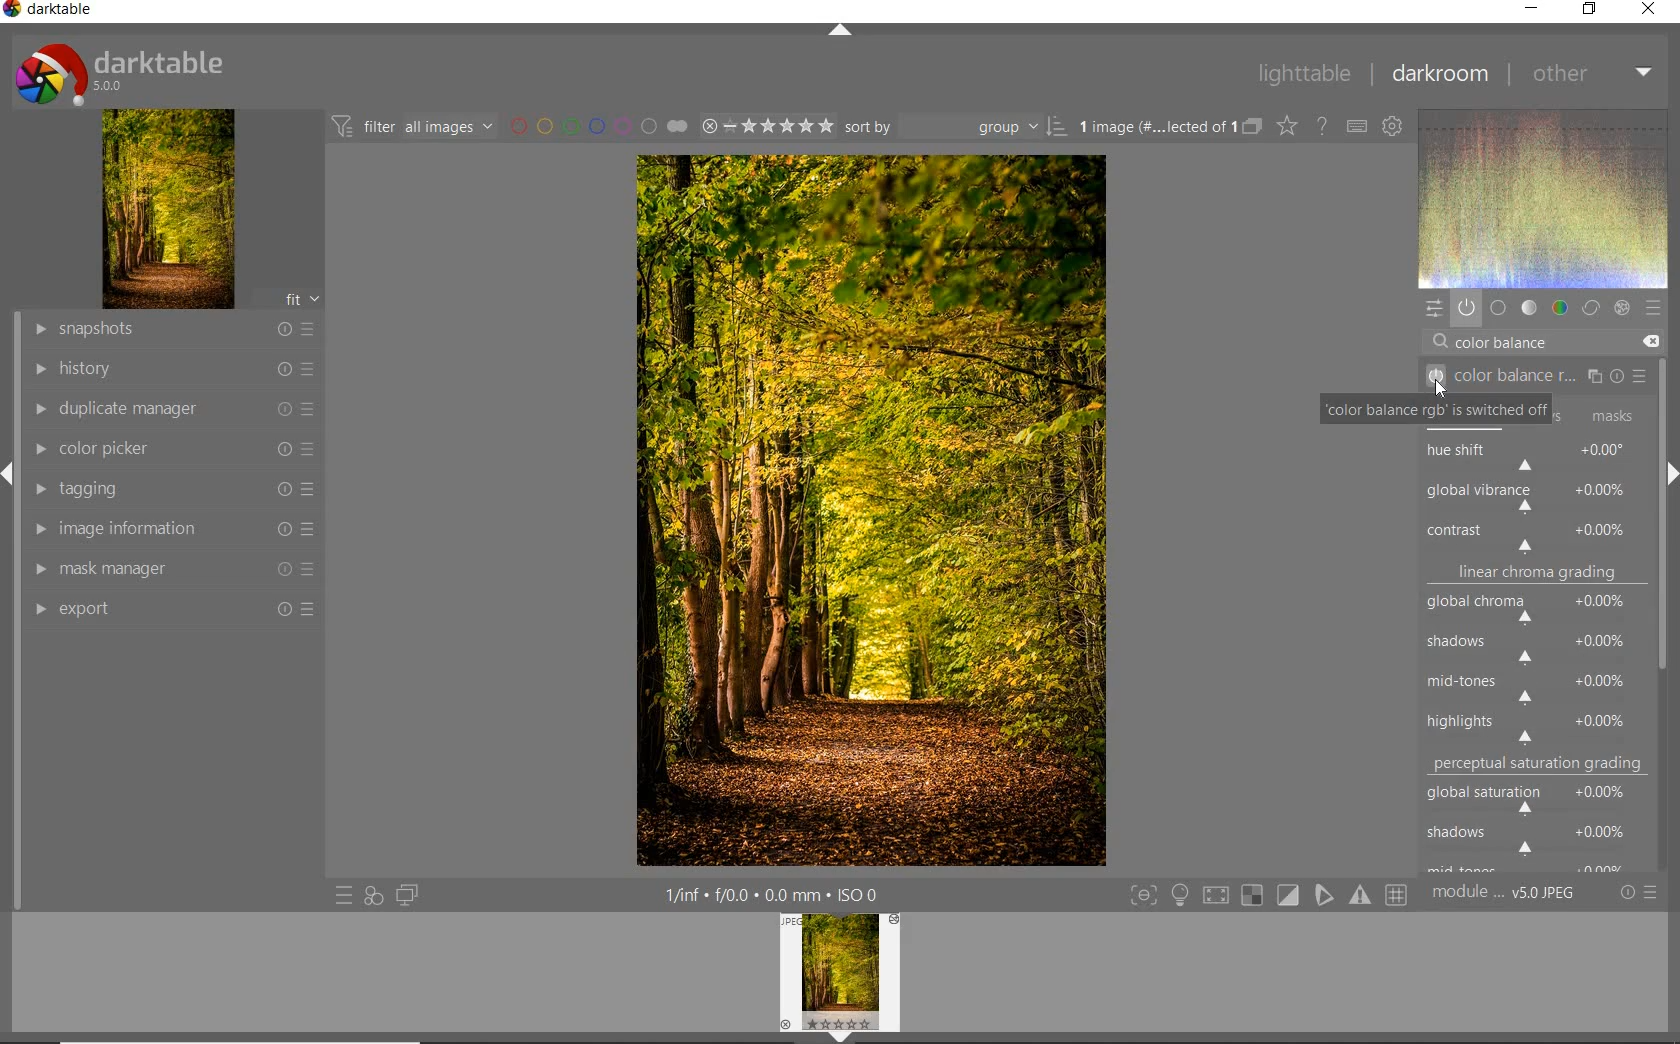 Image resolution: width=1680 pixels, height=1044 pixels. What do you see at coordinates (1252, 127) in the screenshot?
I see `collapse grouped image` at bounding box center [1252, 127].